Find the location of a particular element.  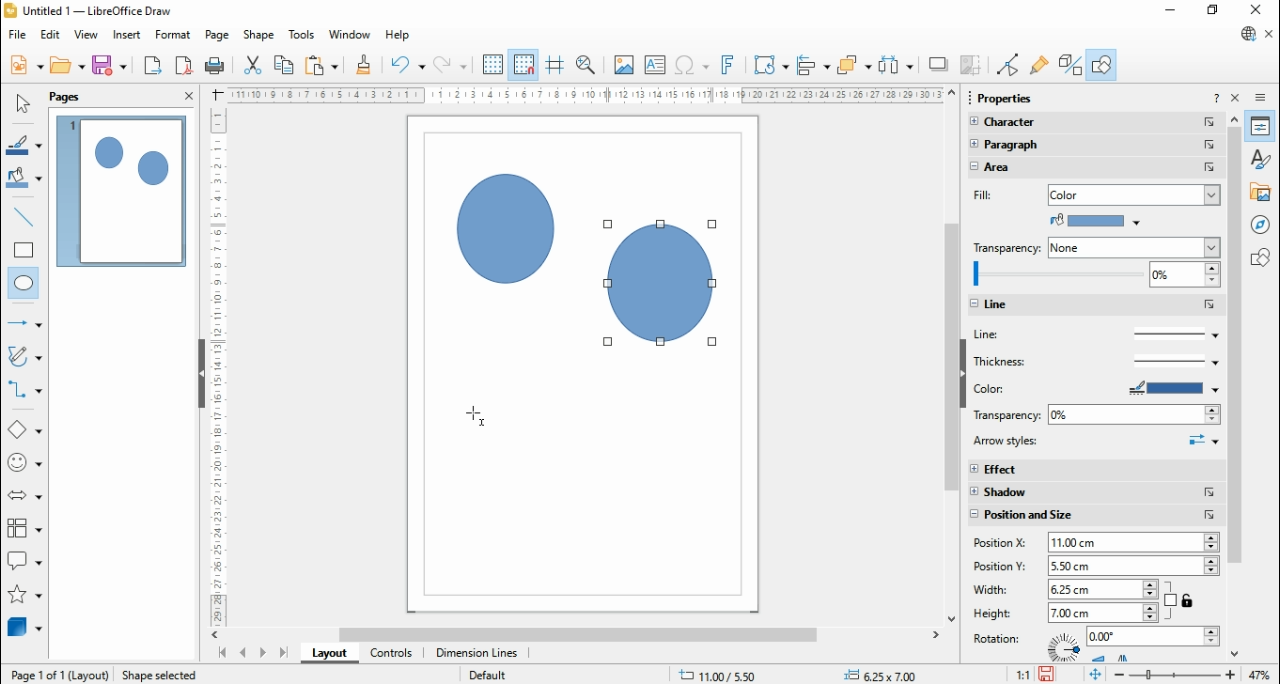

paragraph is located at coordinates (1096, 146).